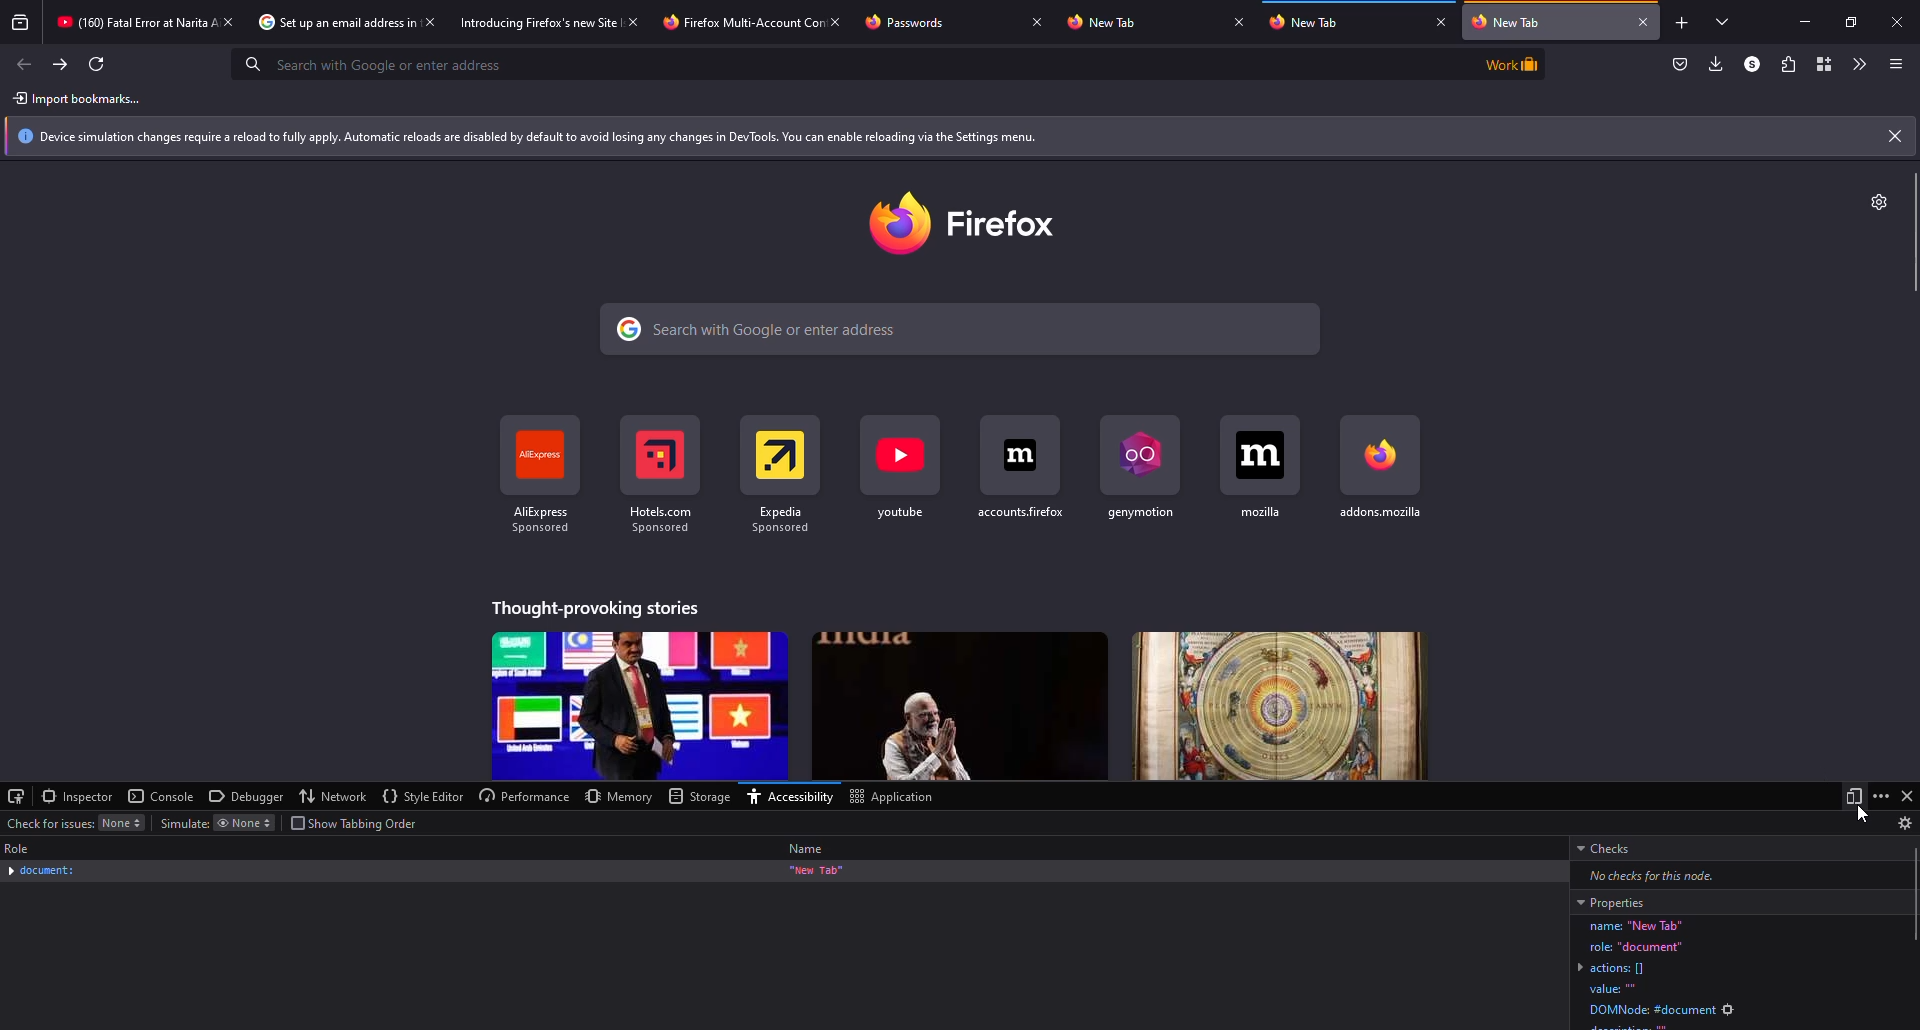  What do you see at coordinates (1915, 894) in the screenshot?
I see `Vertical slide bar` at bounding box center [1915, 894].